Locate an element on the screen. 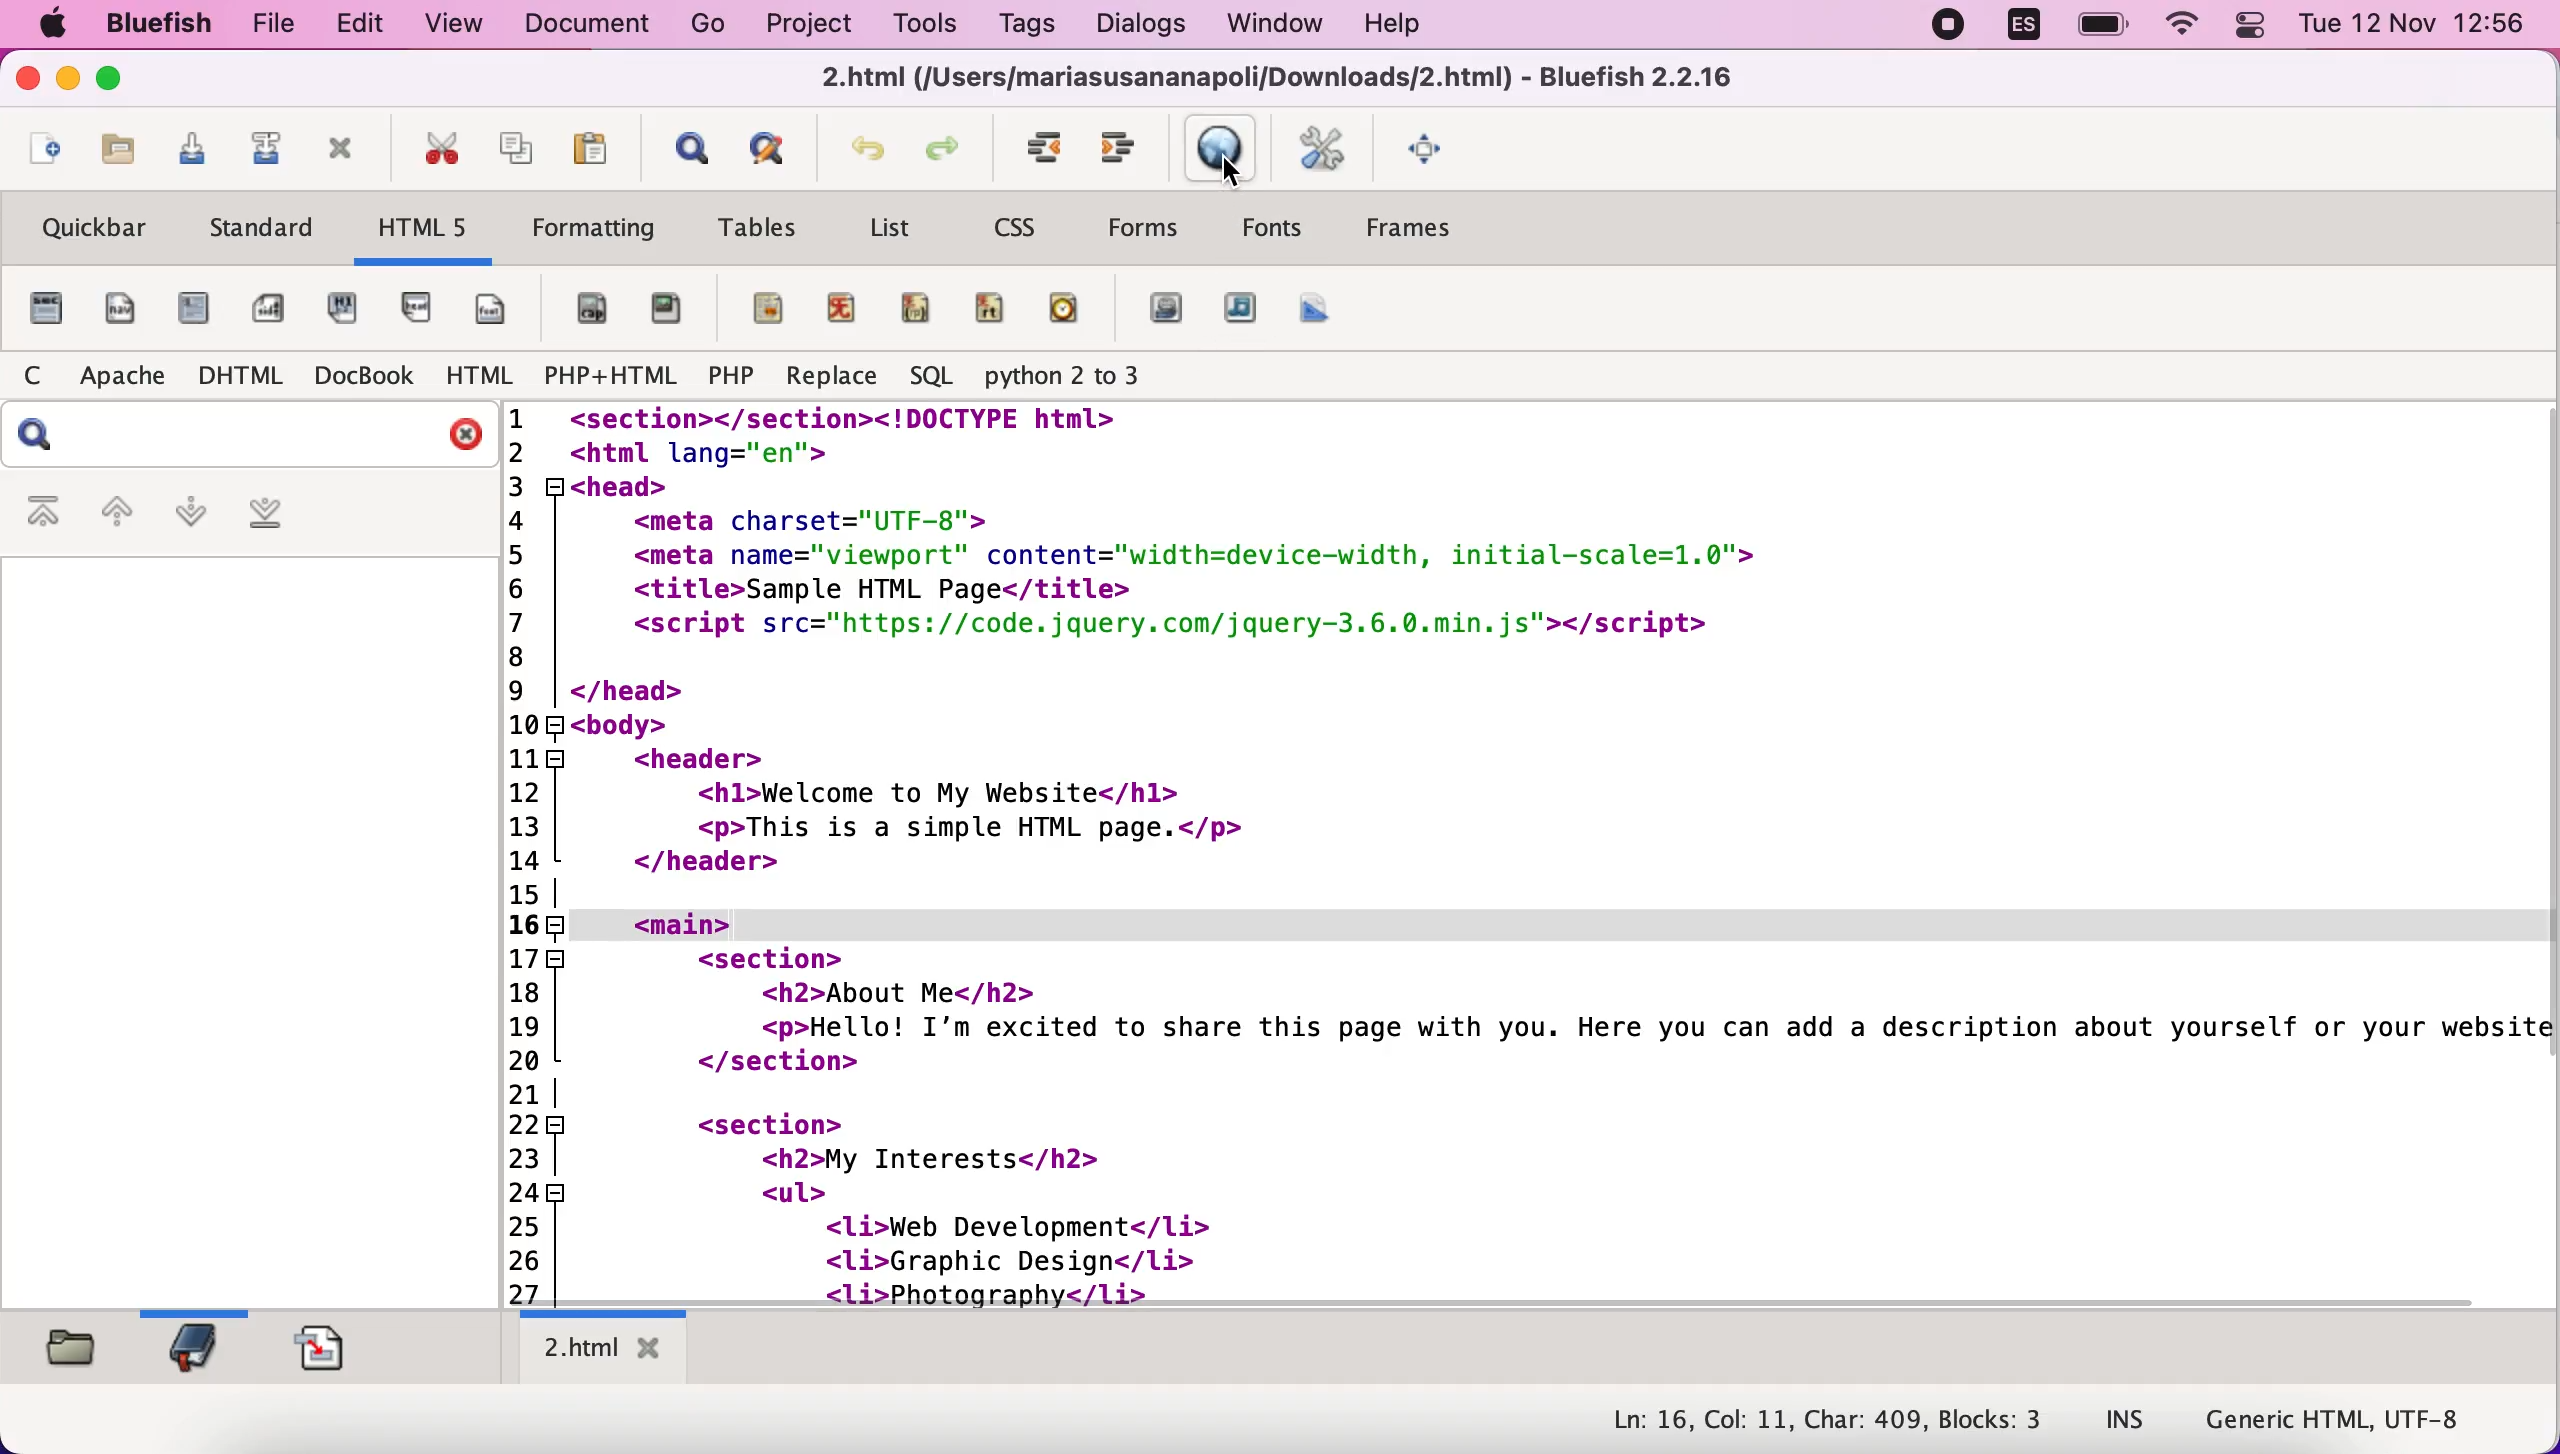 This screenshot has height=1454, width=2560. e-mail is located at coordinates (1065, 309).